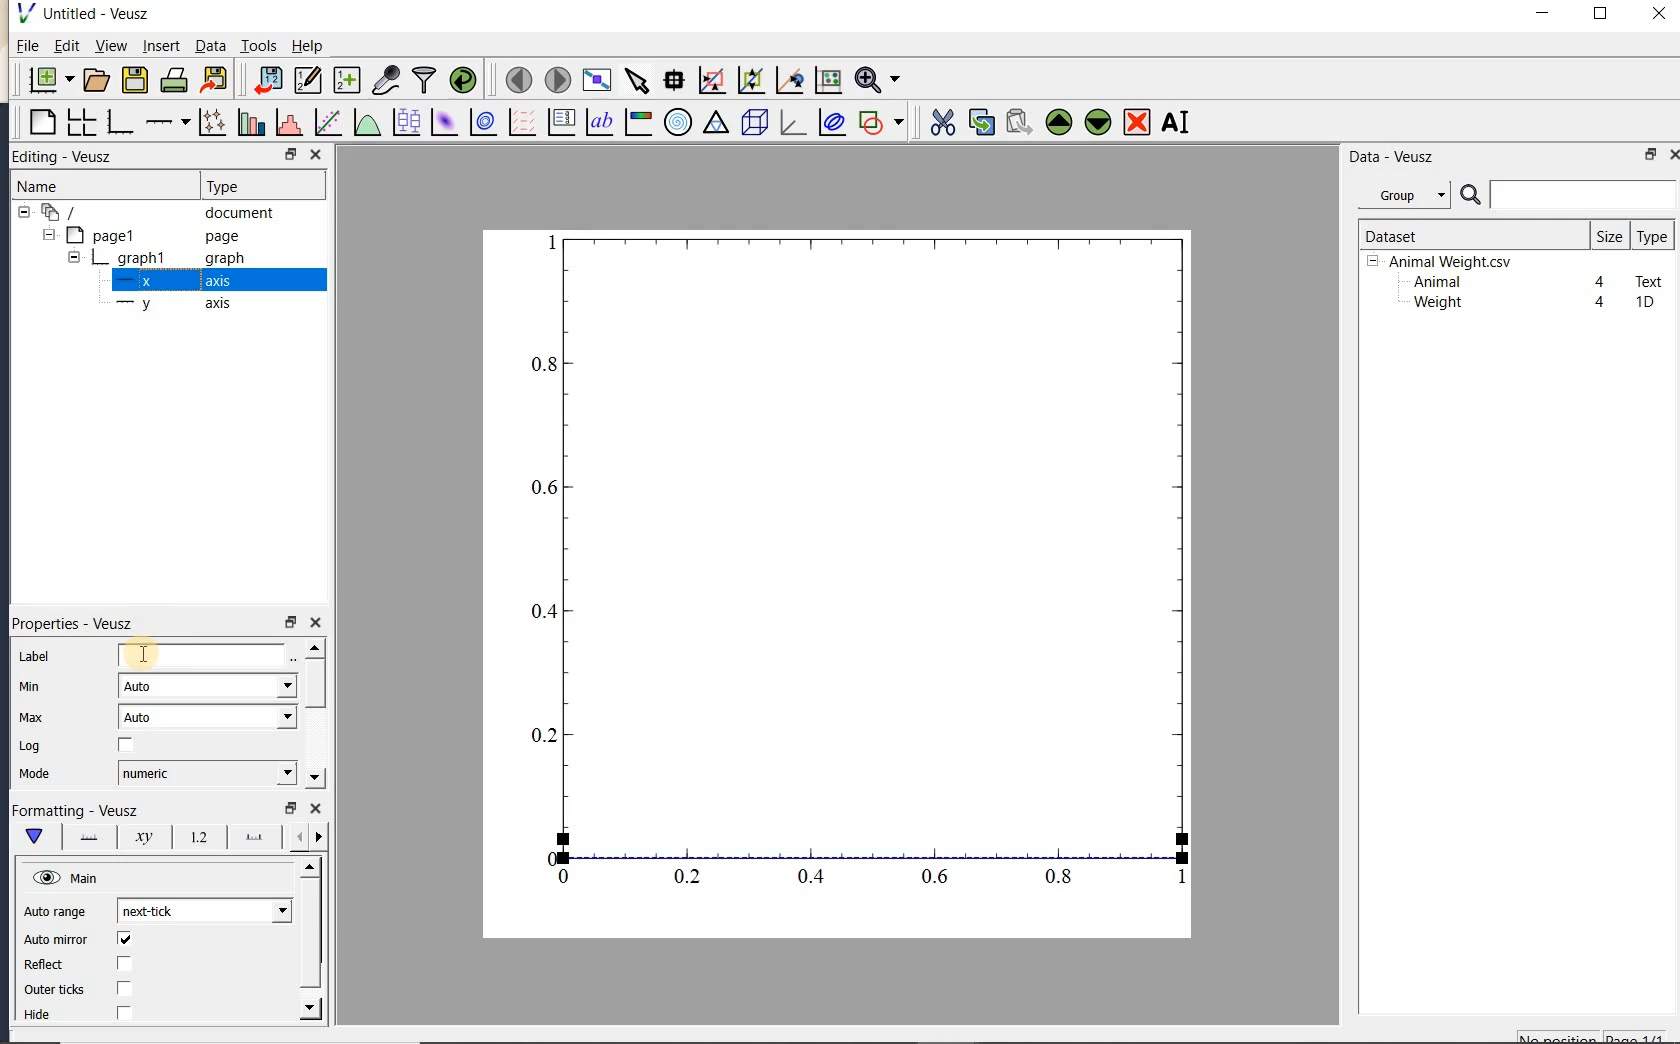  I want to click on select items from the graph or scroll, so click(638, 81).